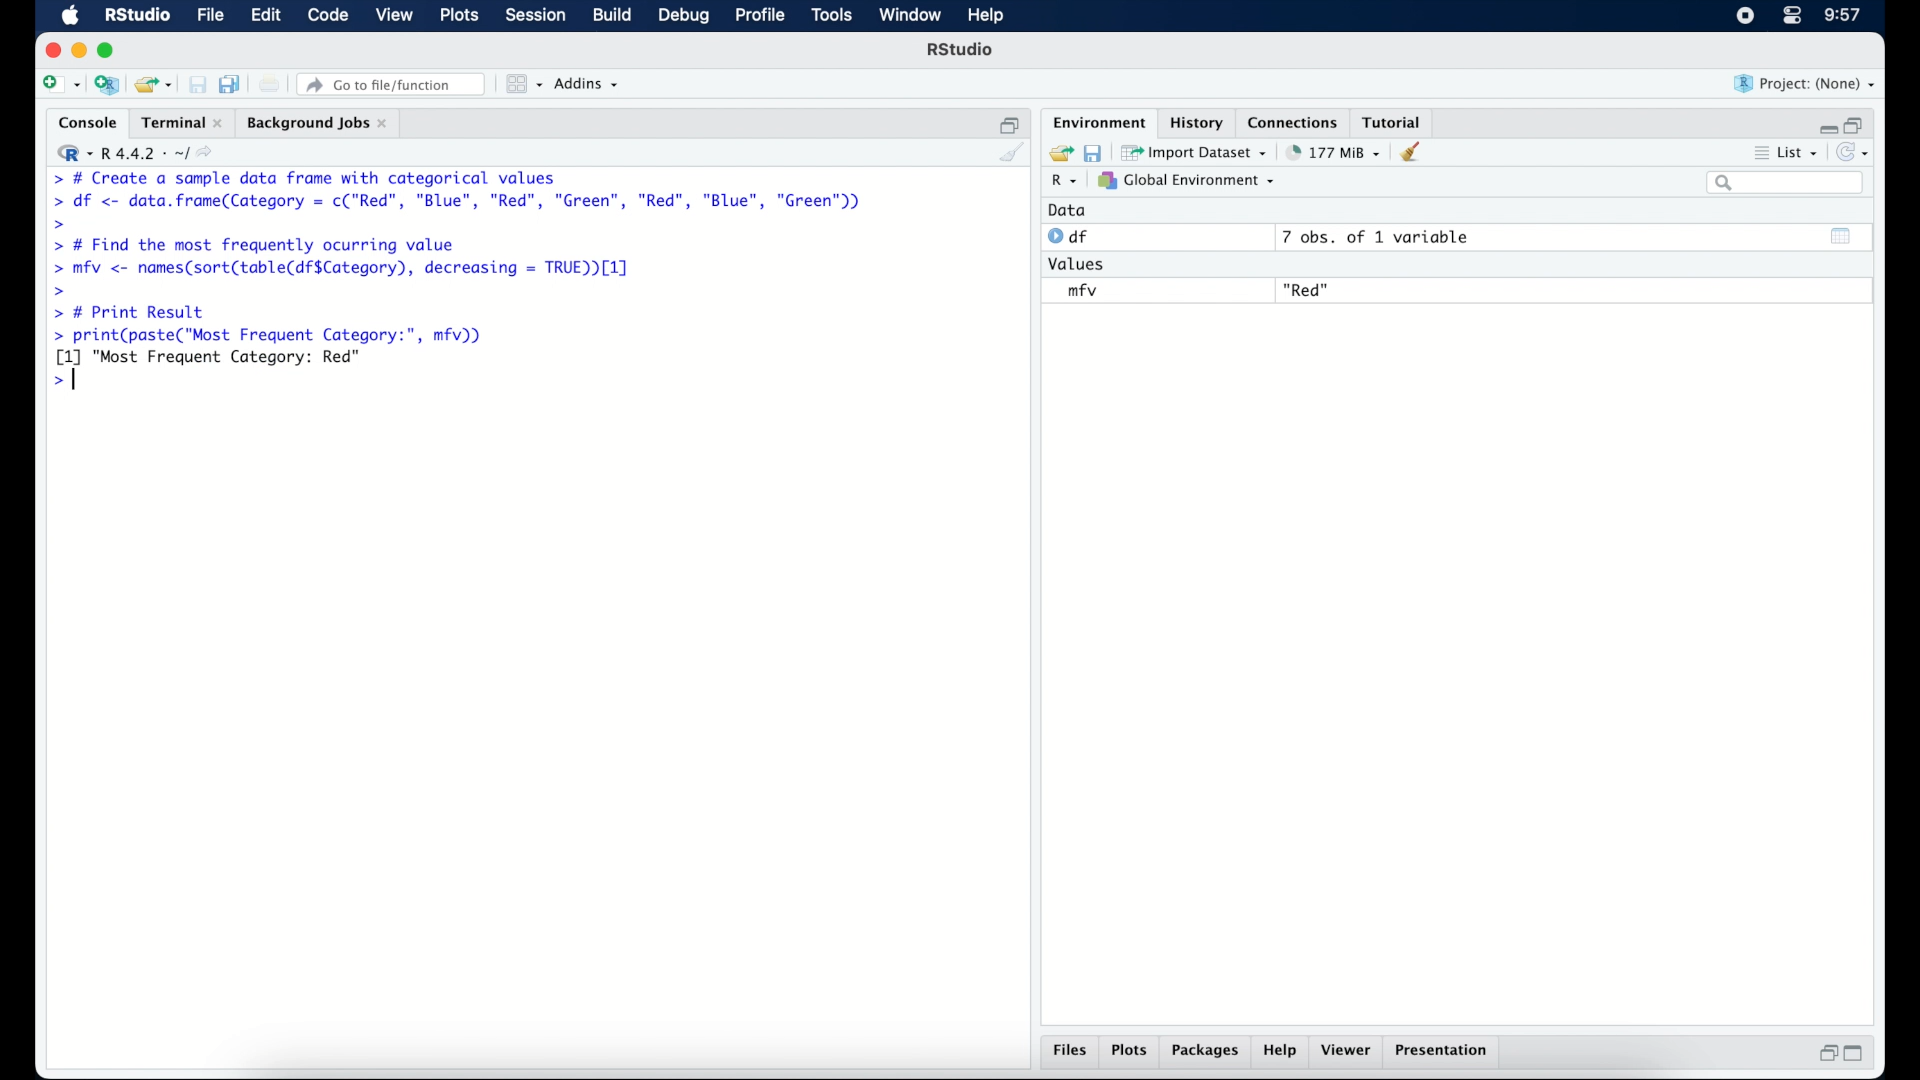  Describe the element at coordinates (523, 84) in the screenshot. I see `workspace panes` at that location.